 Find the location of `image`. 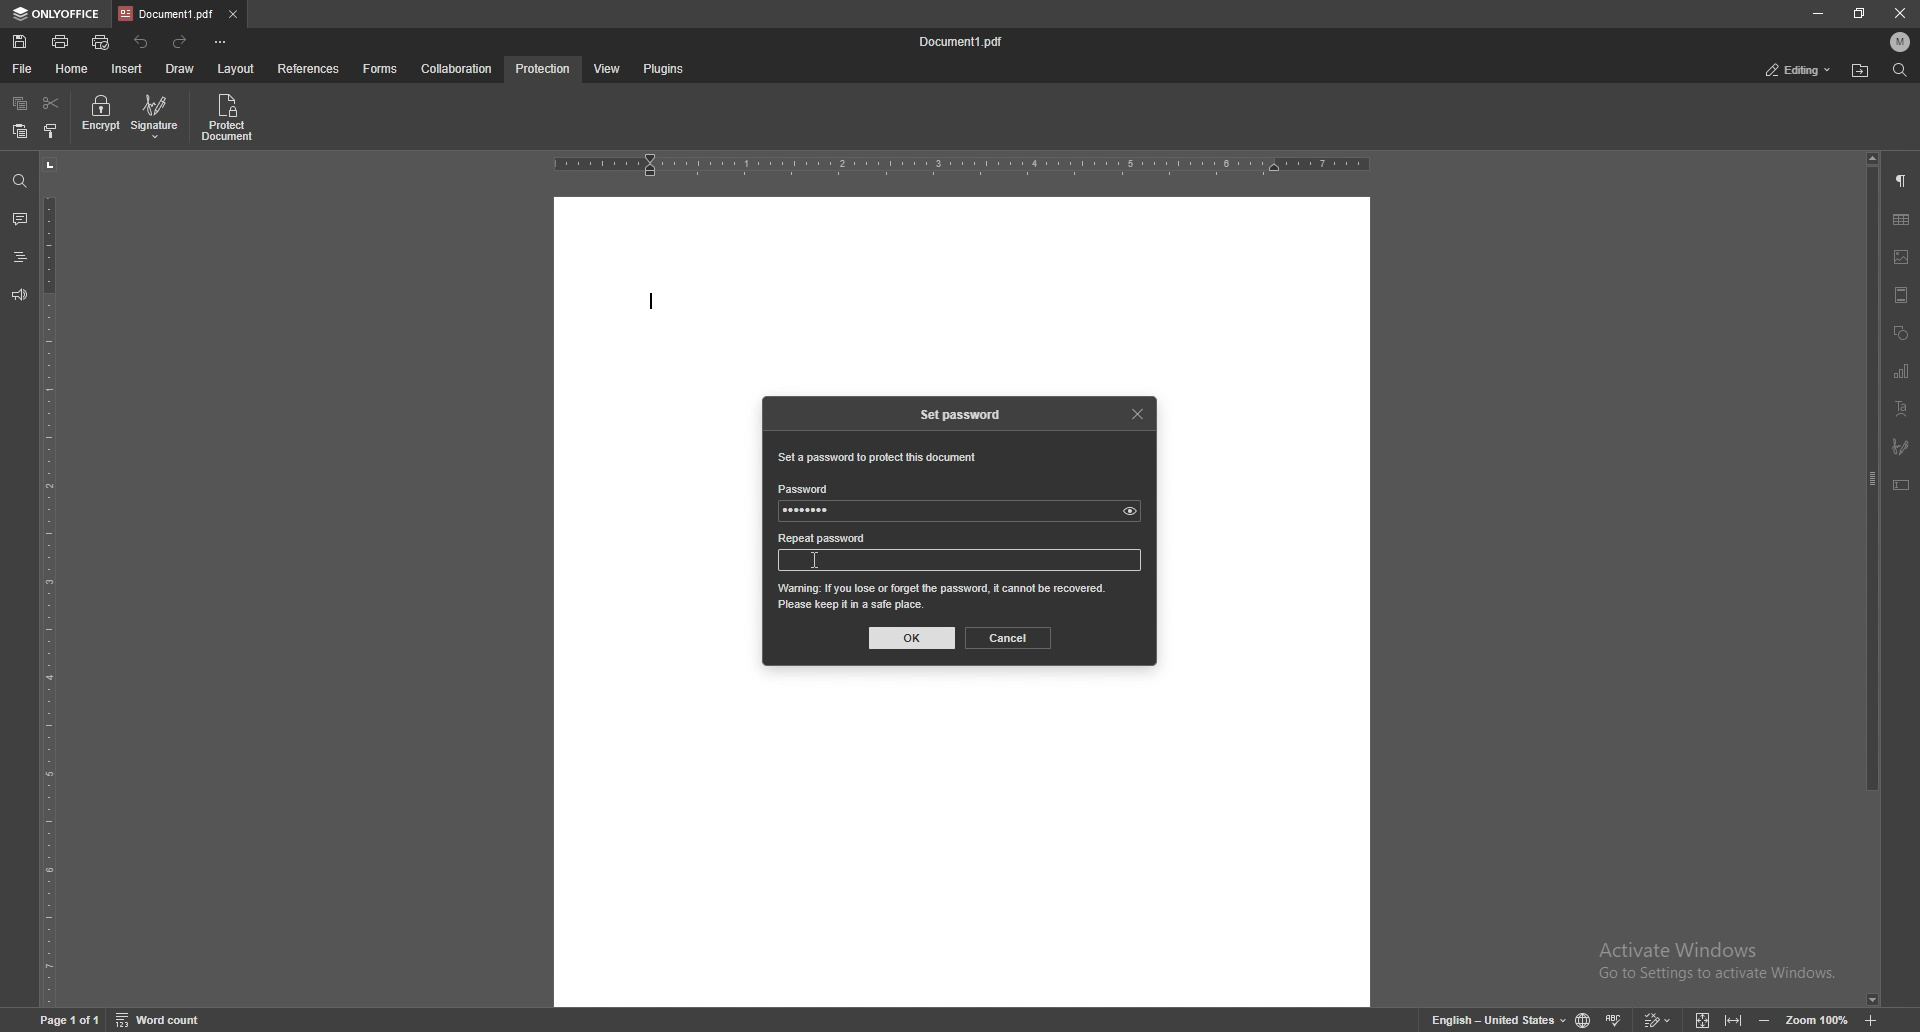

image is located at coordinates (1902, 257).